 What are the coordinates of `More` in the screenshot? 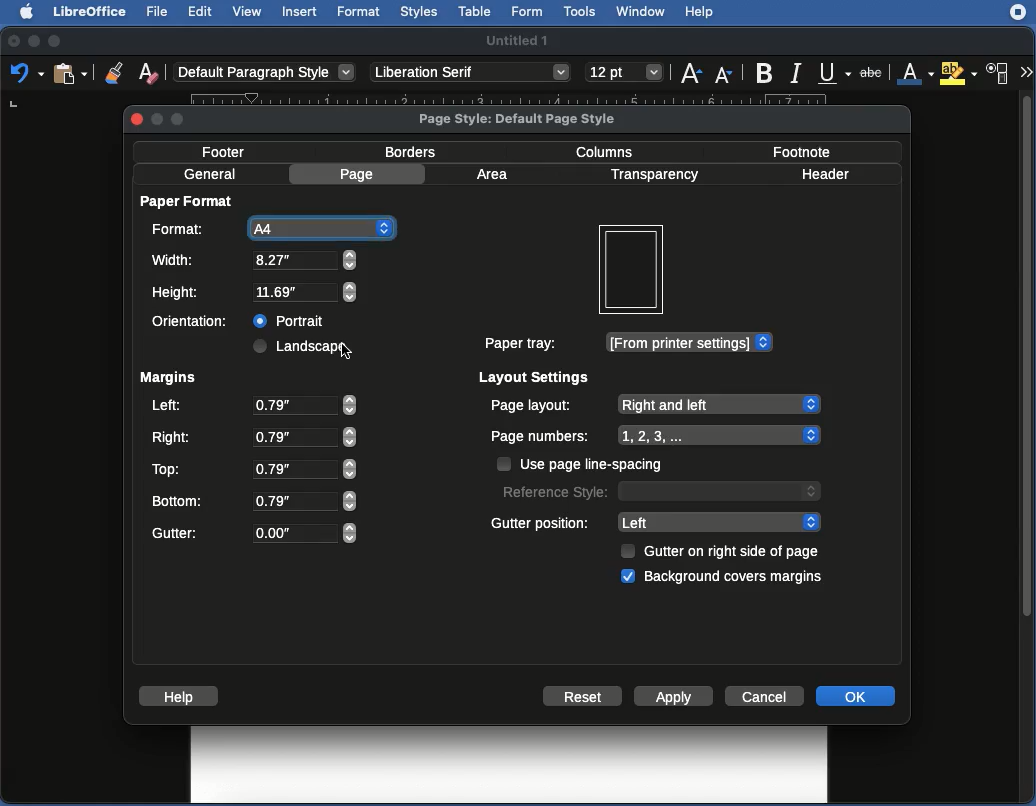 It's located at (1026, 70).